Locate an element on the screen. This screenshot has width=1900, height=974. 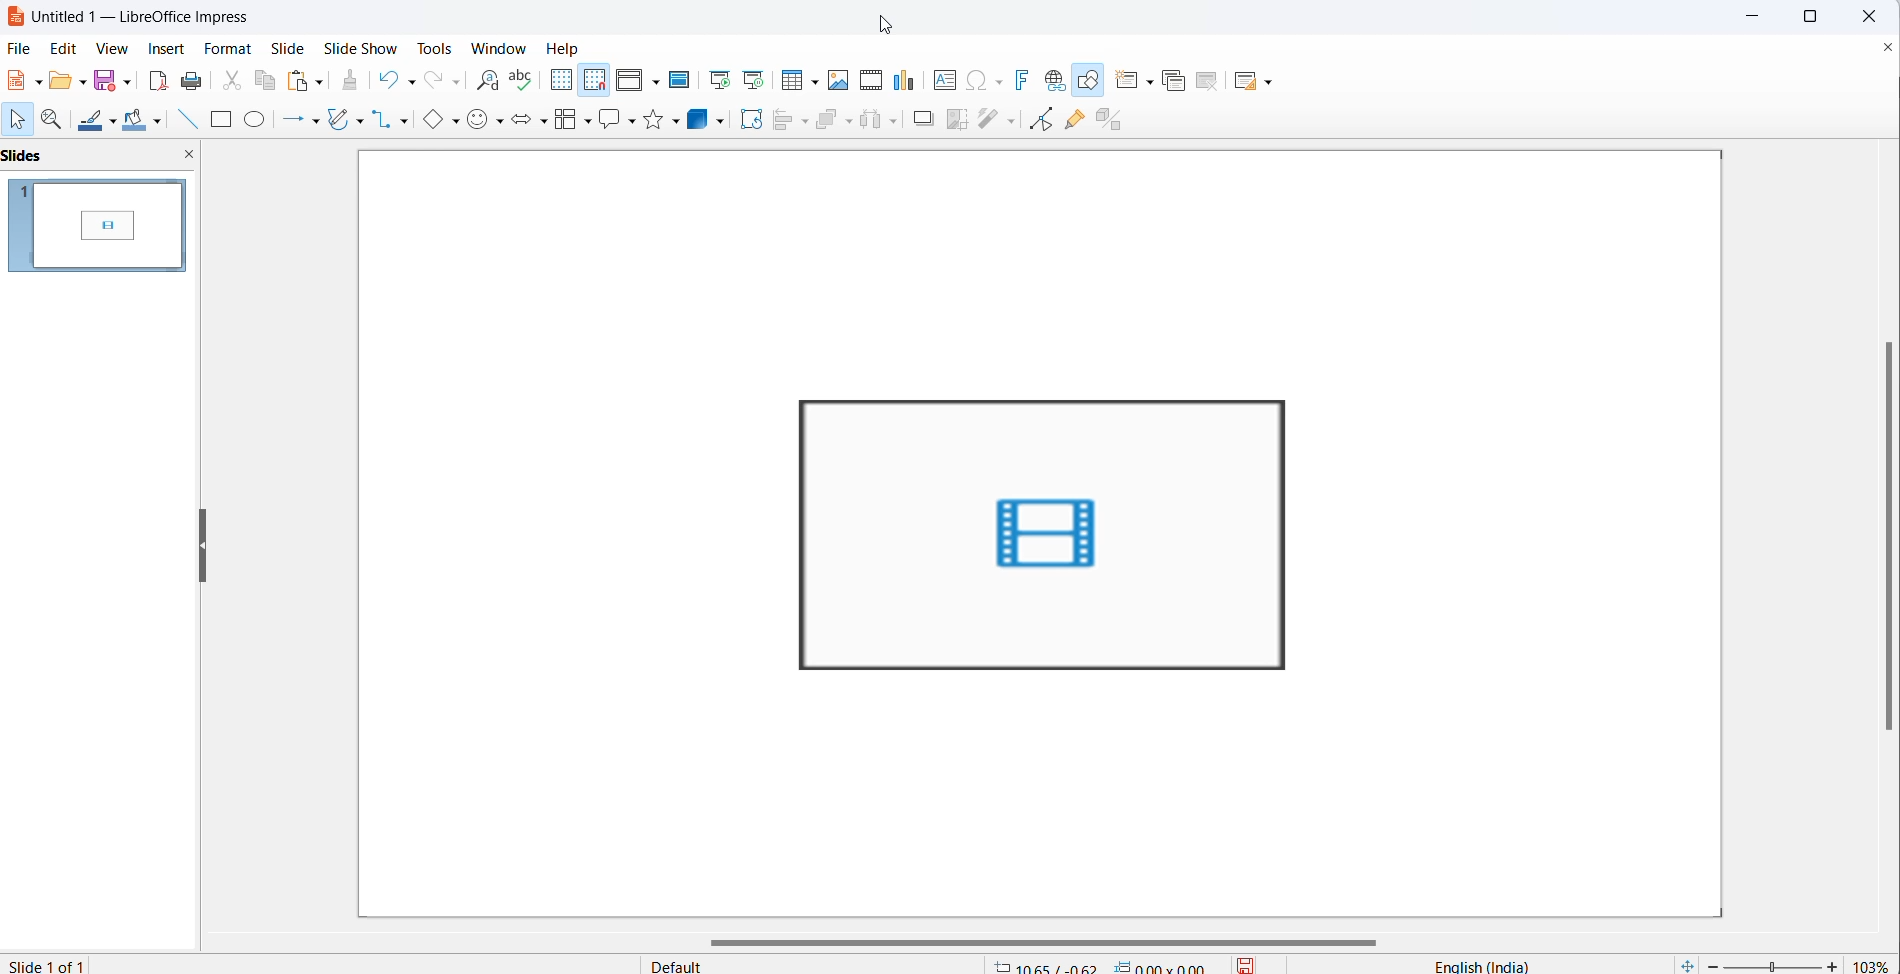
star options is located at coordinates (676, 122).